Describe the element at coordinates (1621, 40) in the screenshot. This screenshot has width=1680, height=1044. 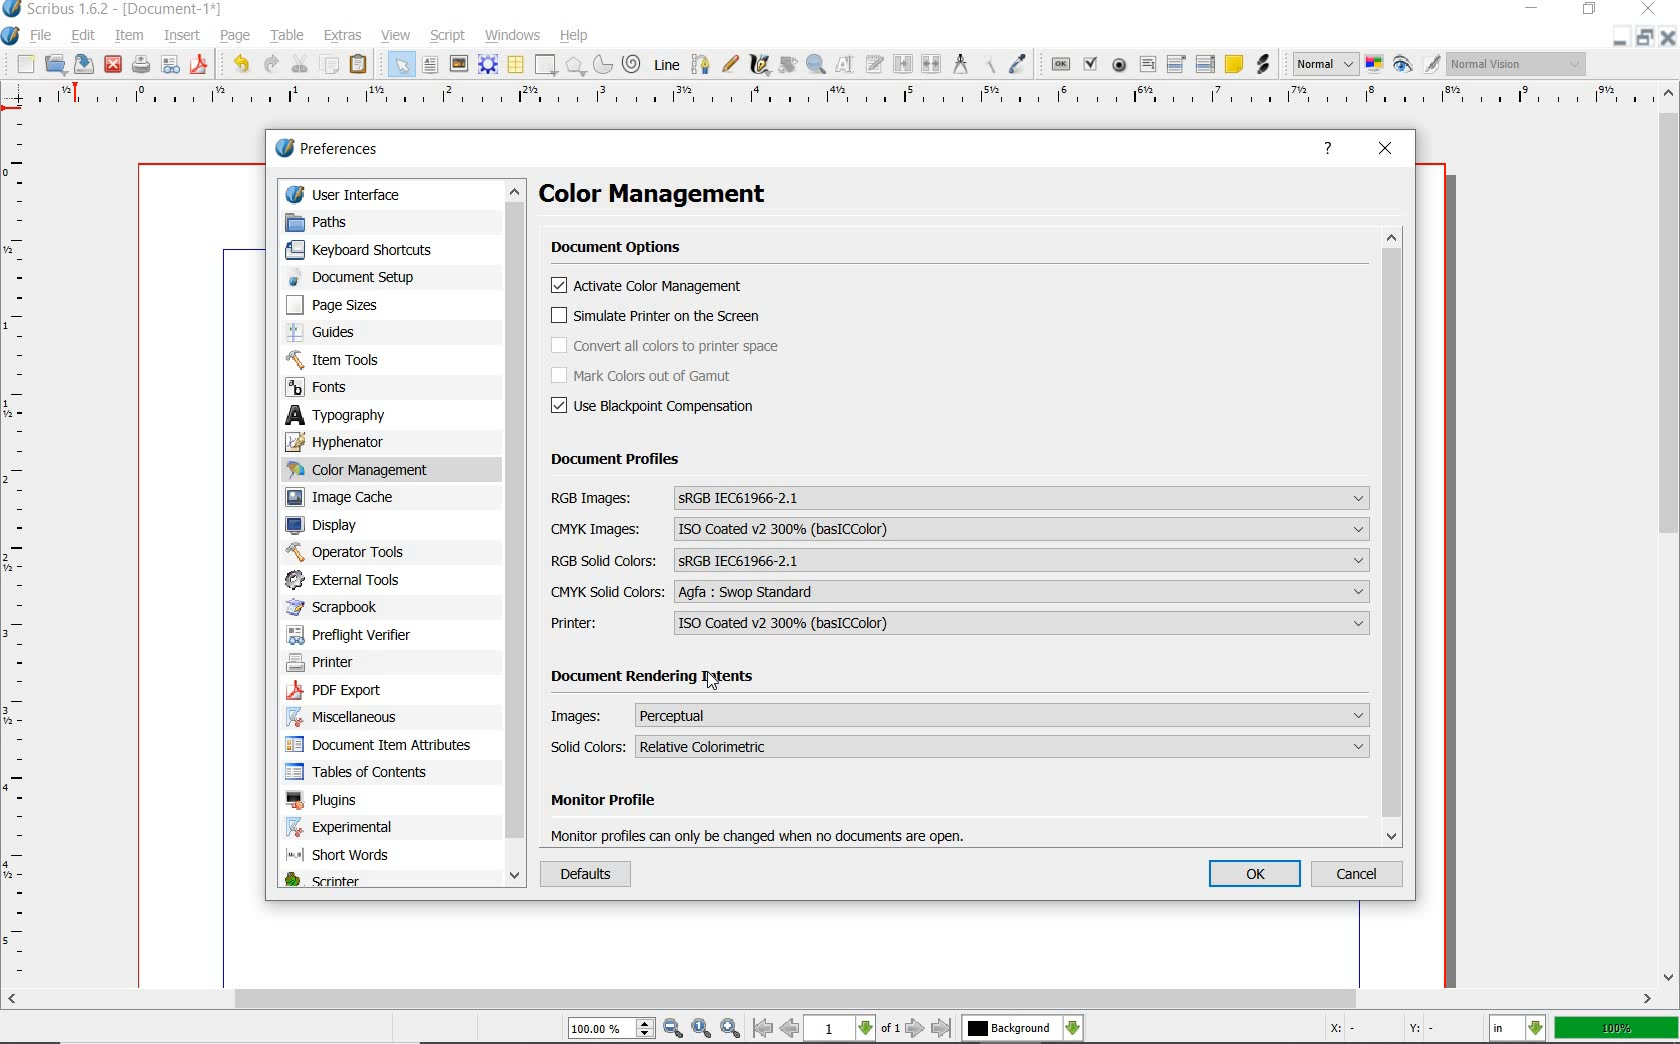
I see `minimize` at that location.